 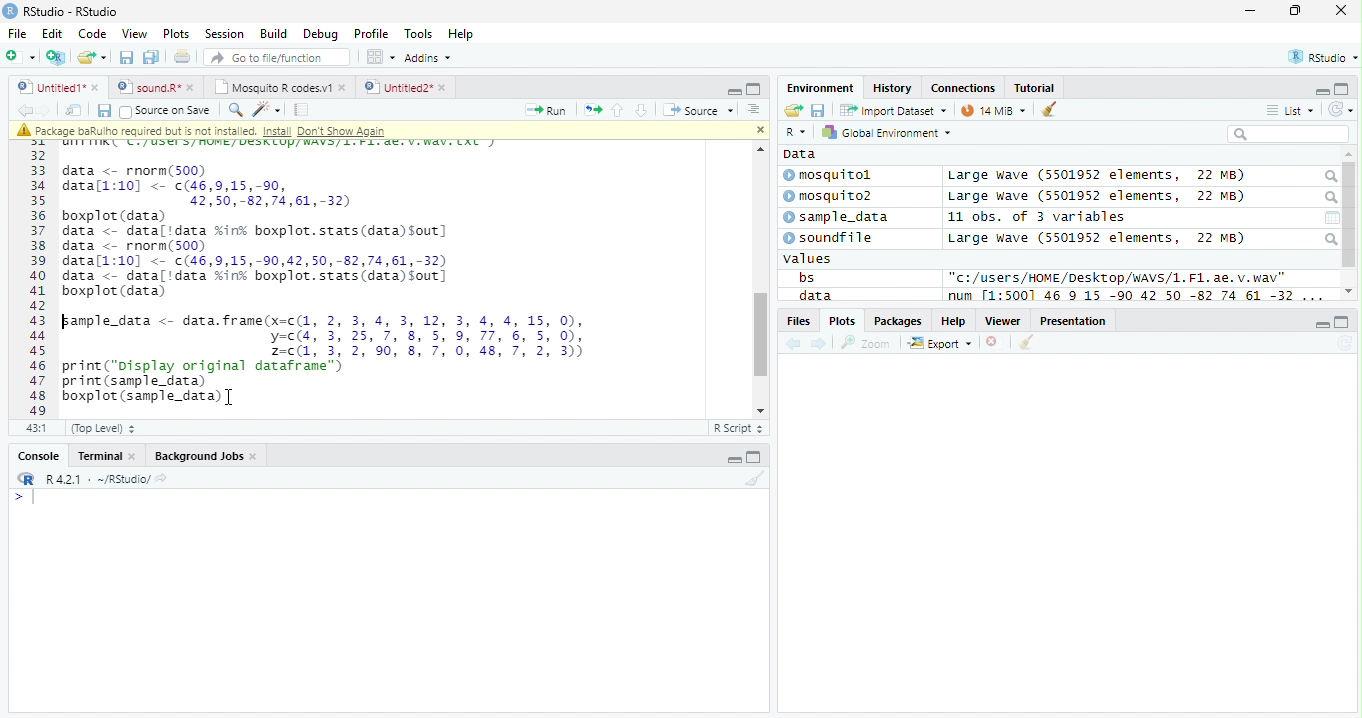 What do you see at coordinates (753, 479) in the screenshot?
I see `clear workspace` at bounding box center [753, 479].